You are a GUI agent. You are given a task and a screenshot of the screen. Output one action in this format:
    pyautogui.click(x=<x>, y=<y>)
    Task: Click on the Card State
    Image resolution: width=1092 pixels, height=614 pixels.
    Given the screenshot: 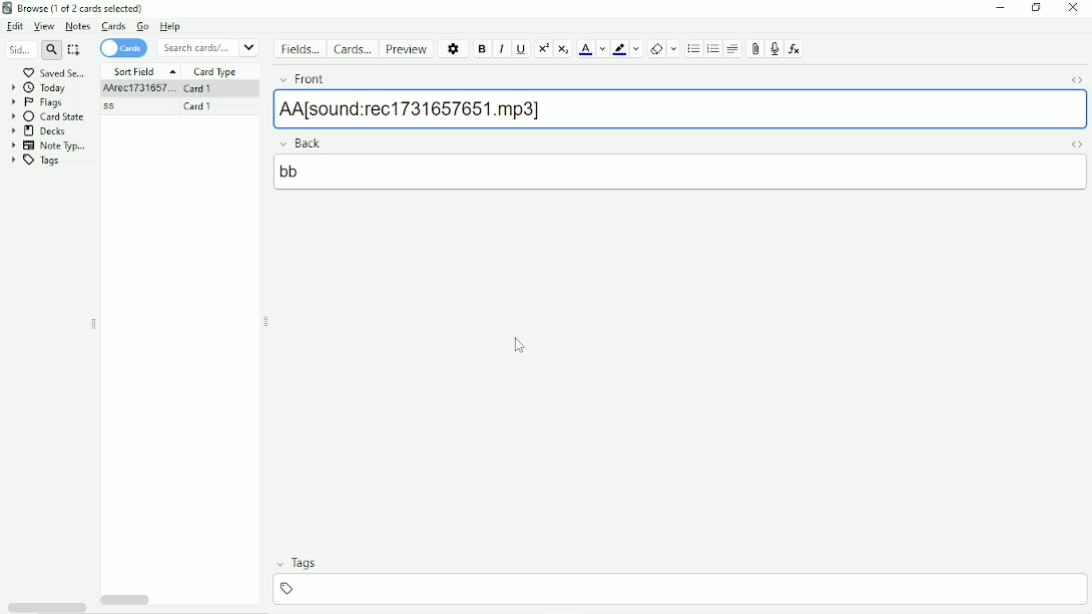 What is the action you would take?
    pyautogui.click(x=50, y=117)
    